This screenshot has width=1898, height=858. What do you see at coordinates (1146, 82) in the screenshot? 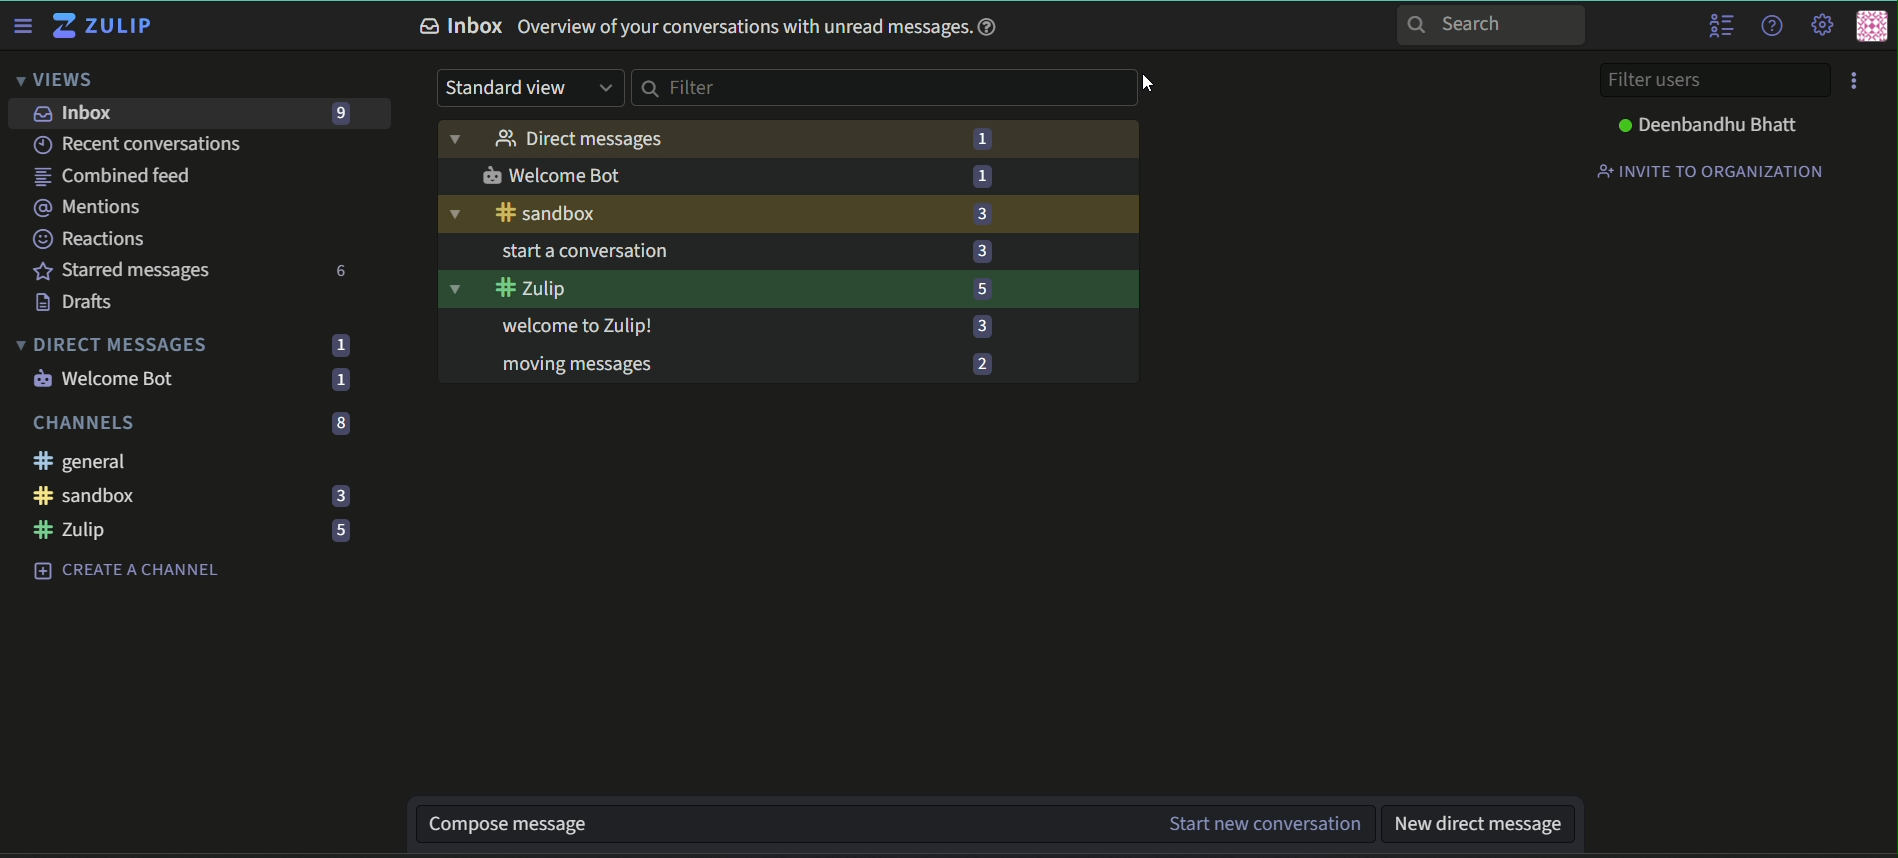
I see `cursor` at bounding box center [1146, 82].